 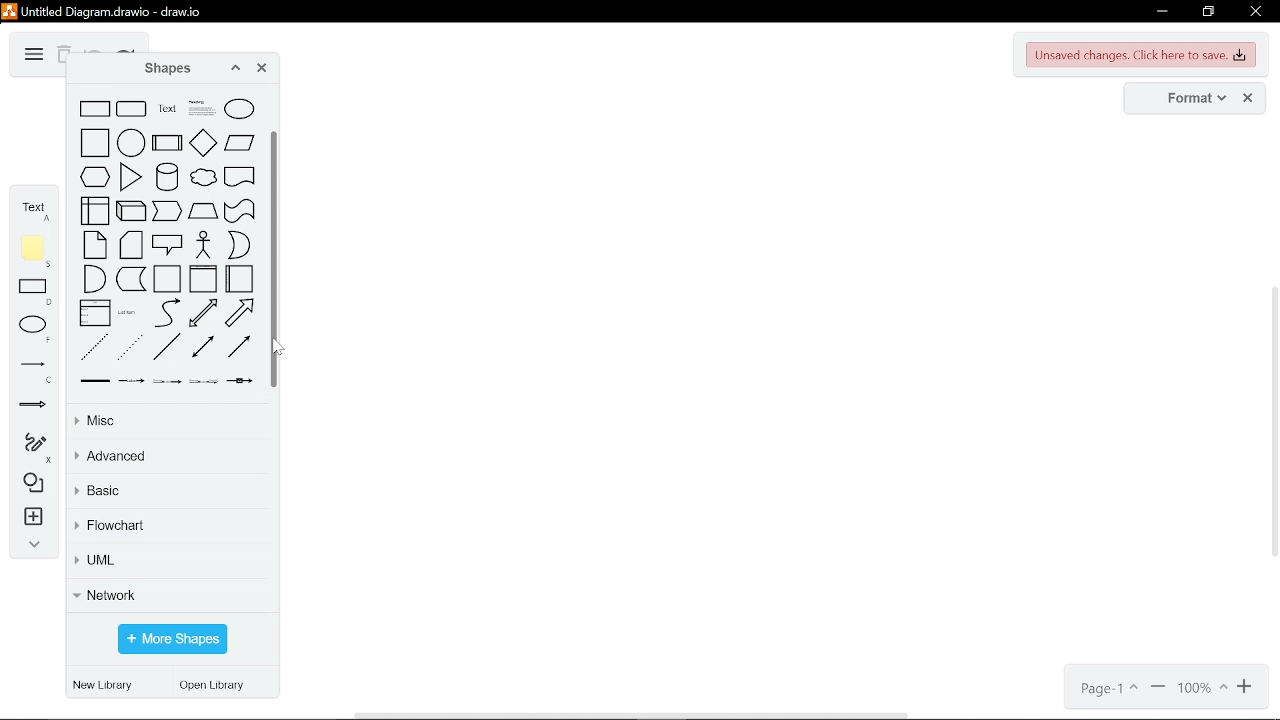 What do you see at coordinates (94, 245) in the screenshot?
I see `note` at bounding box center [94, 245].